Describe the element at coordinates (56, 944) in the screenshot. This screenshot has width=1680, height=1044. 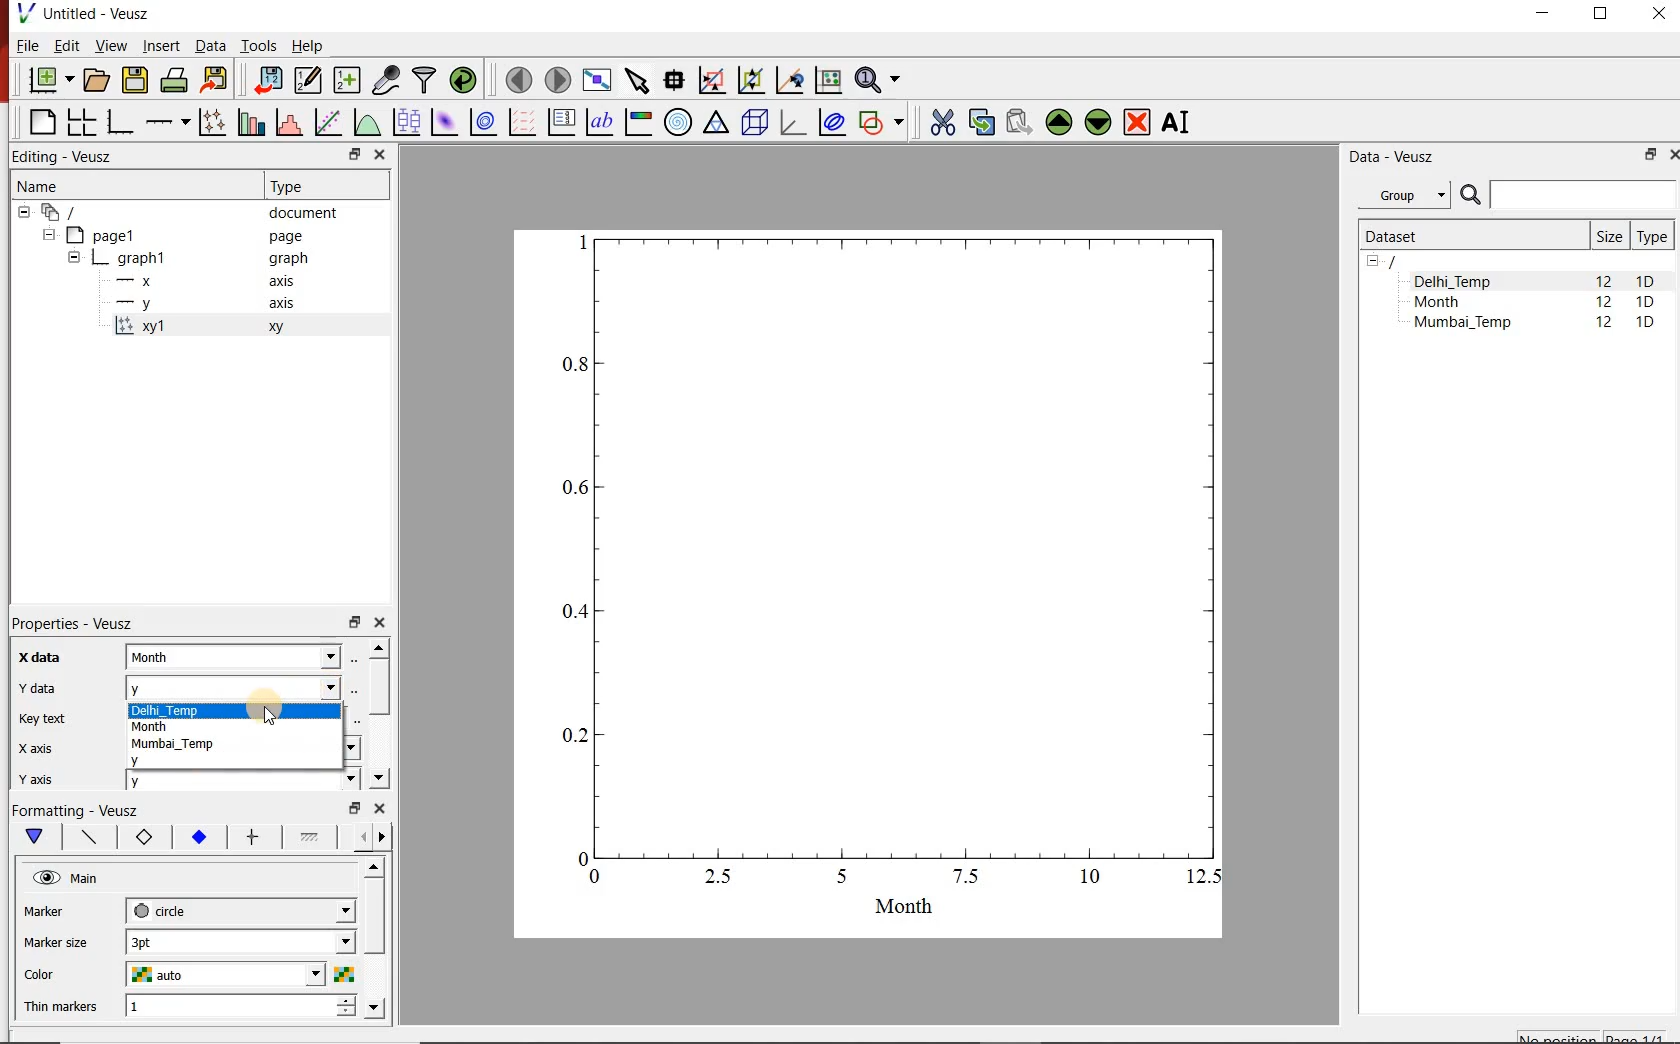
I see `Marker size` at that location.